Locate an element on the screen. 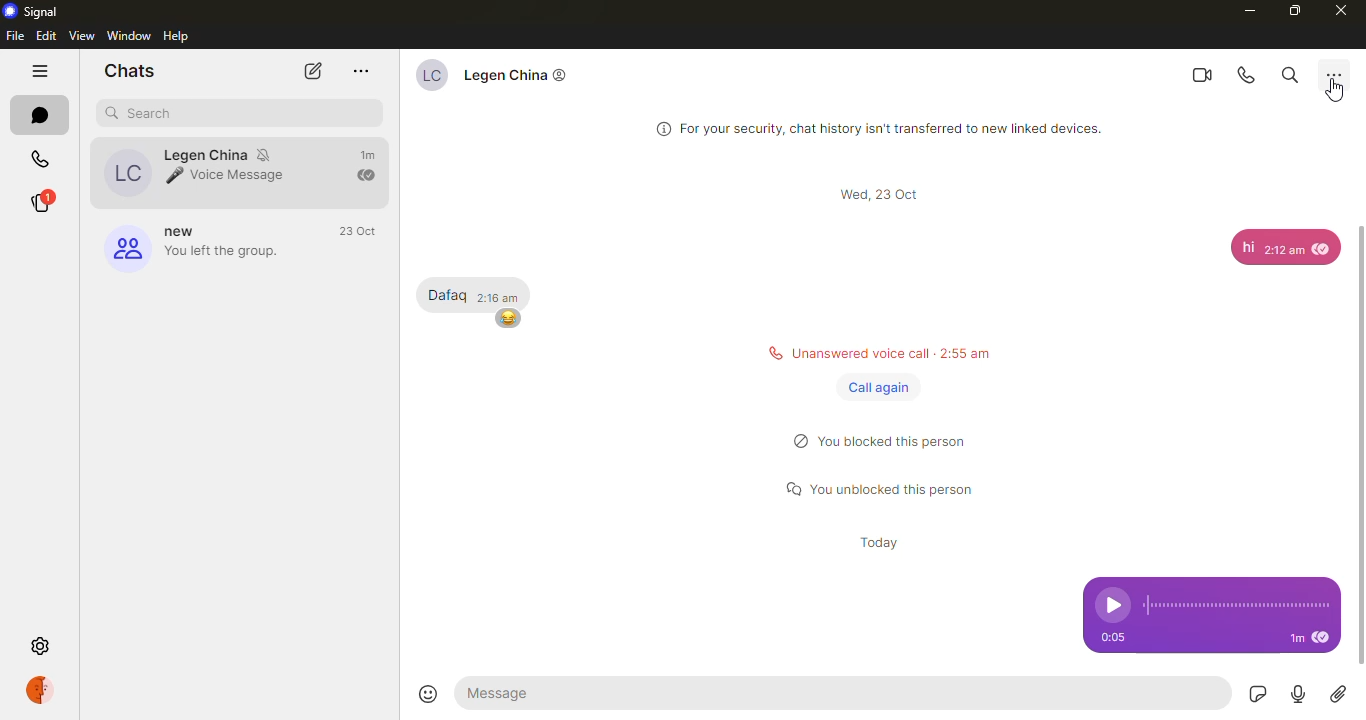 This screenshot has height=720, width=1366. cursor is located at coordinates (1335, 92).